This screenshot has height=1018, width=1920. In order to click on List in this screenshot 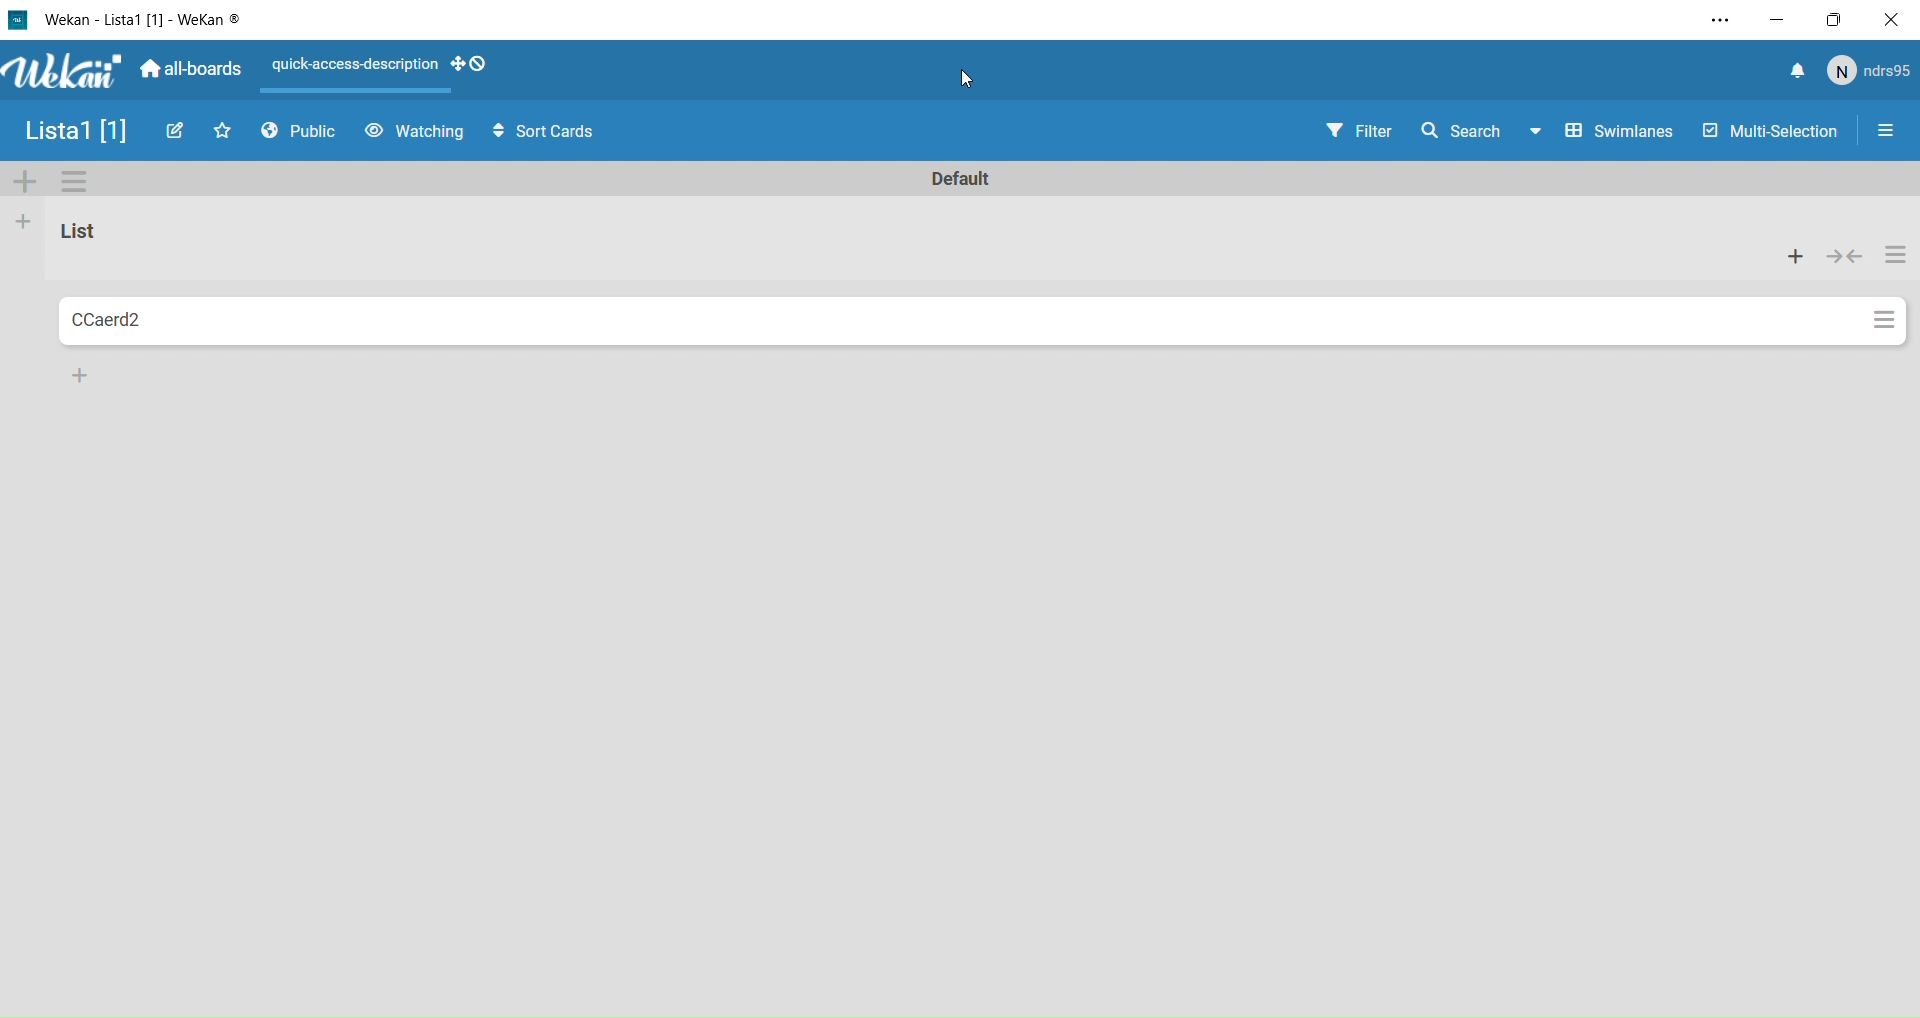, I will do `click(72, 135)`.